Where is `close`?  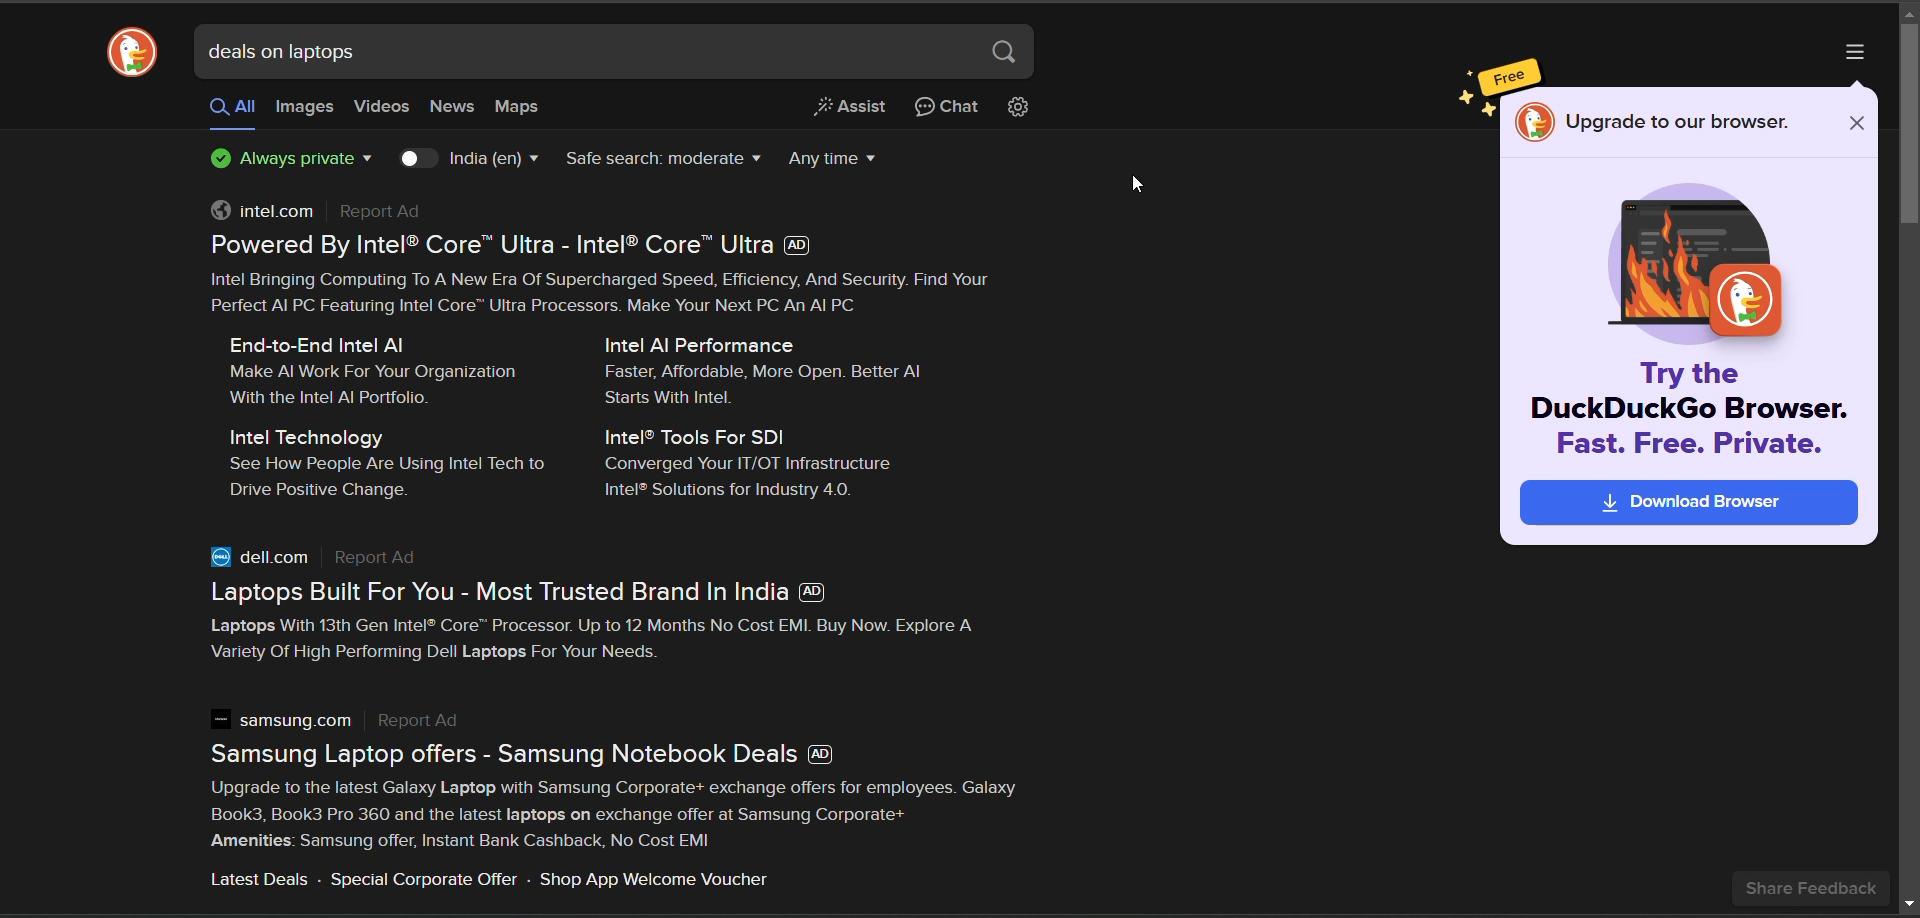
close is located at coordinates (1857, 120).